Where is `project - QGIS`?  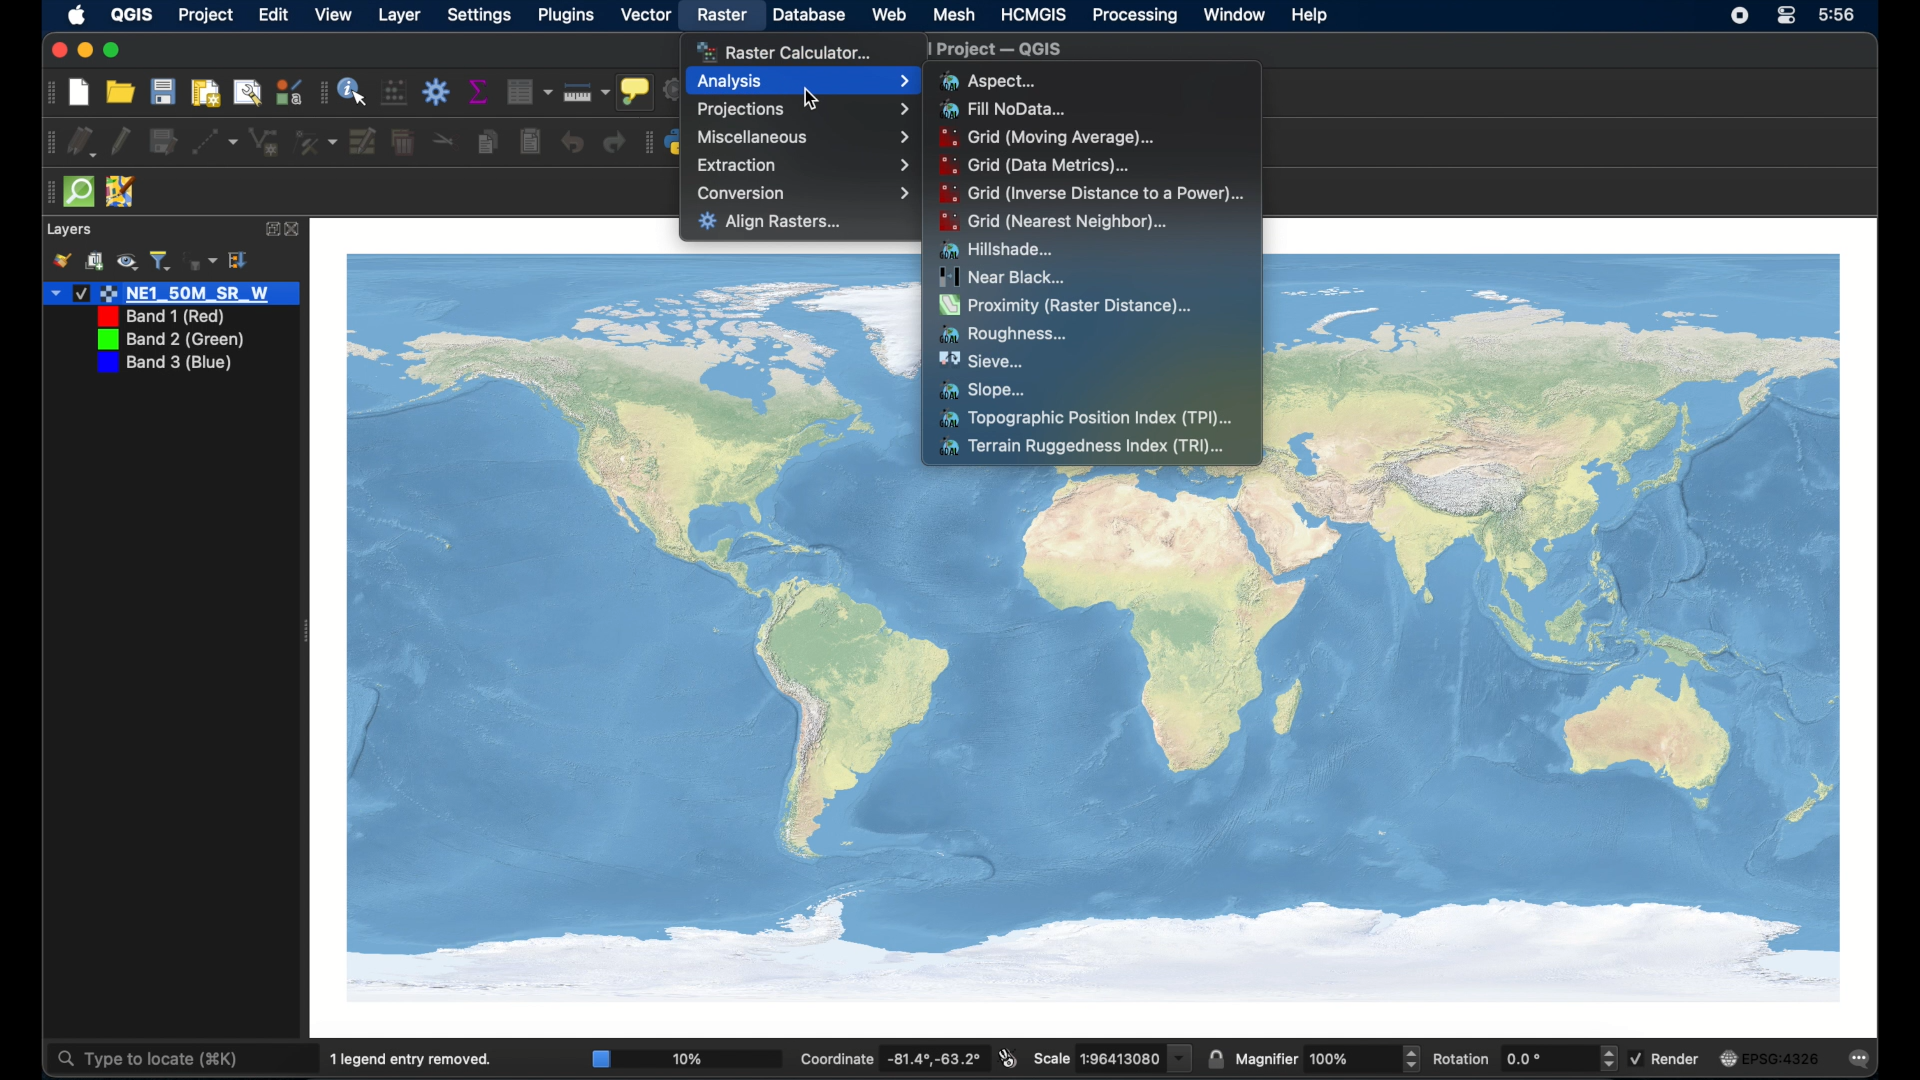
project - QGIS is located at coordinates (1012, 51).